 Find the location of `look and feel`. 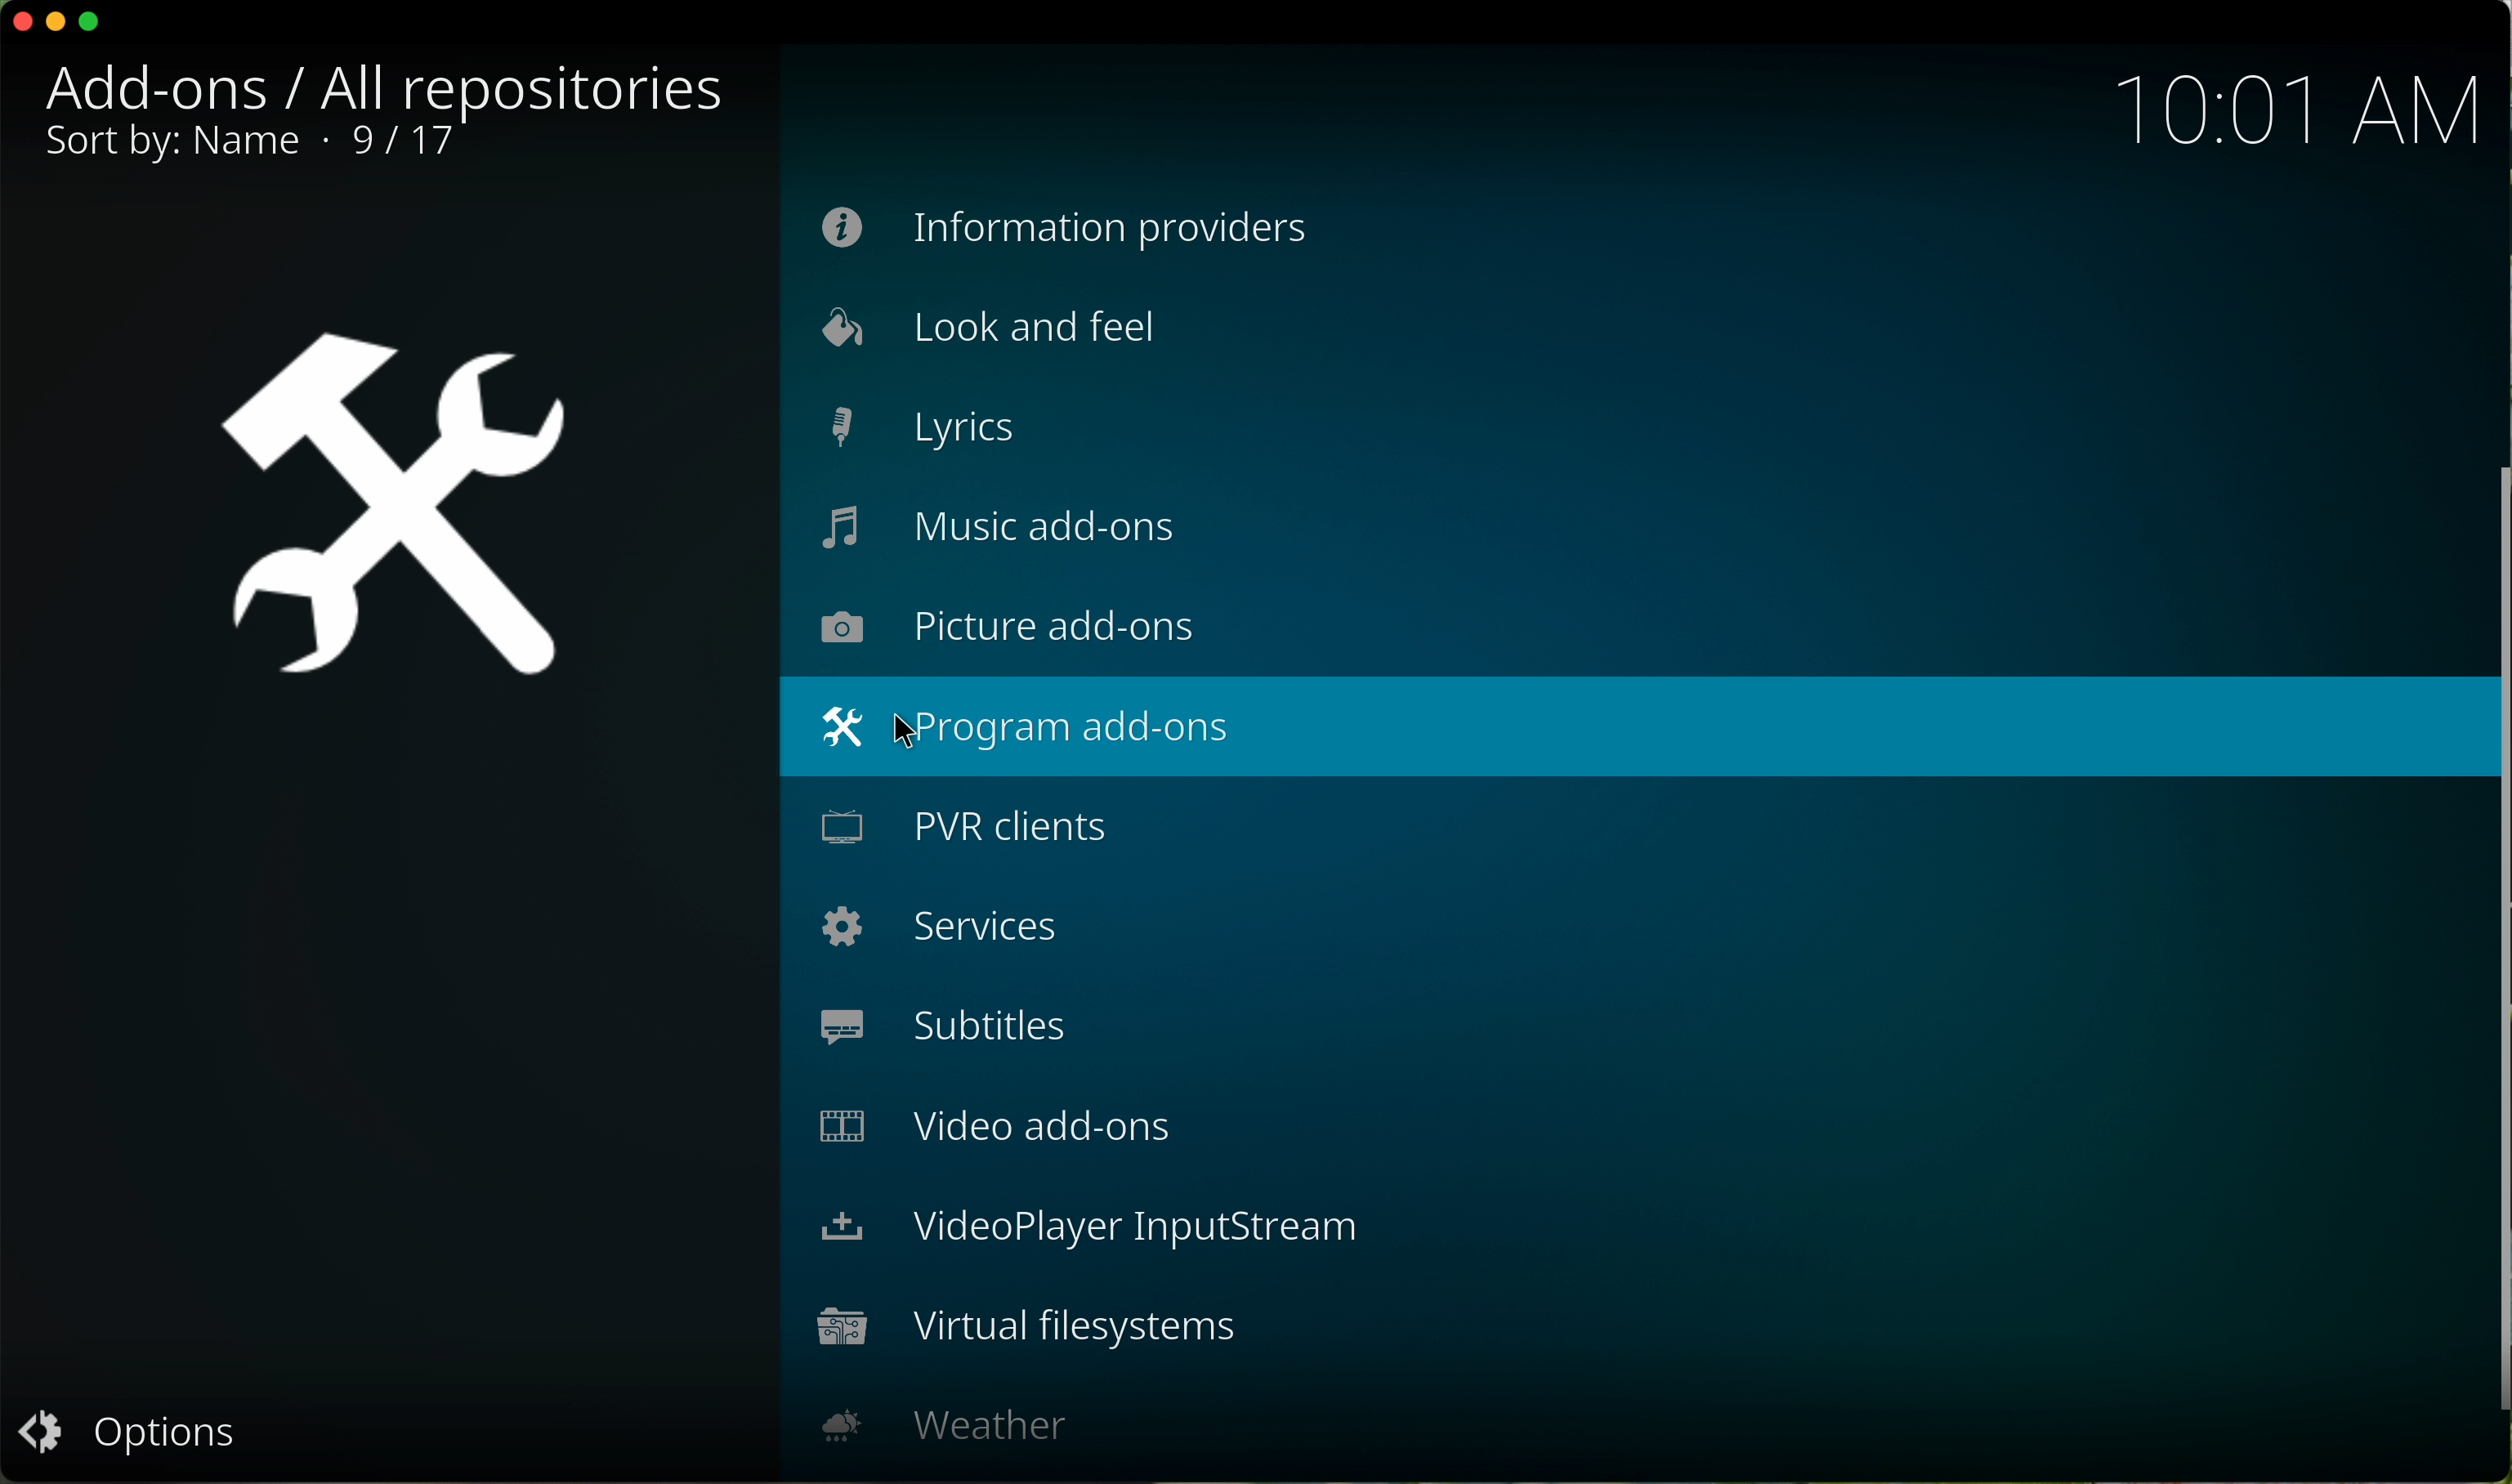

look and feel is located at coordinates (994, 331).